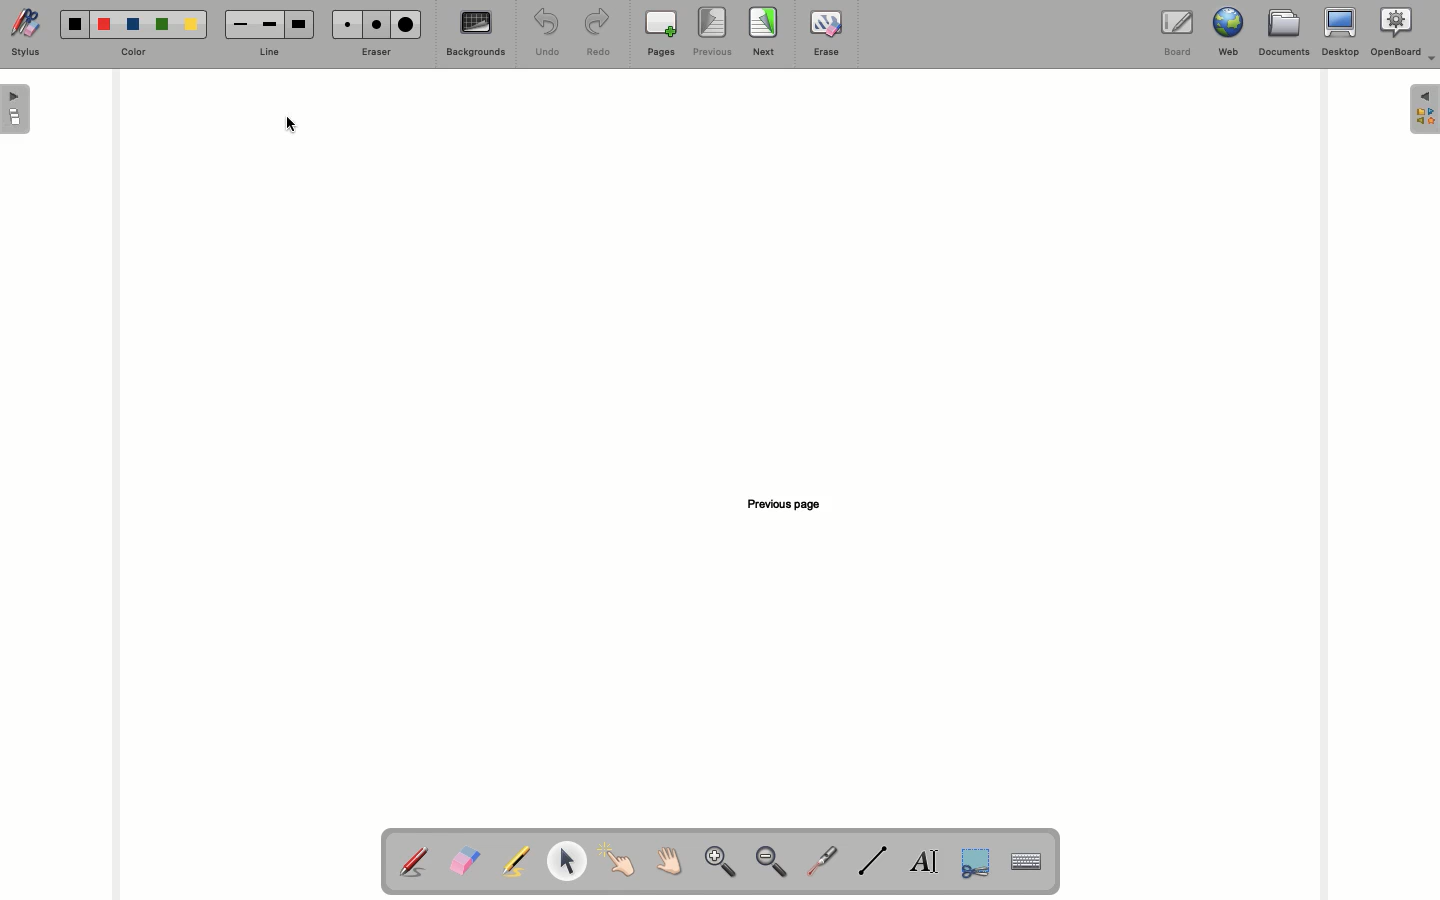 This screenshot has width=1440, height=900. What do you see at coordinates (666, 860) in the screenshot?
I see `Move page` at bounding box center [666, 860].